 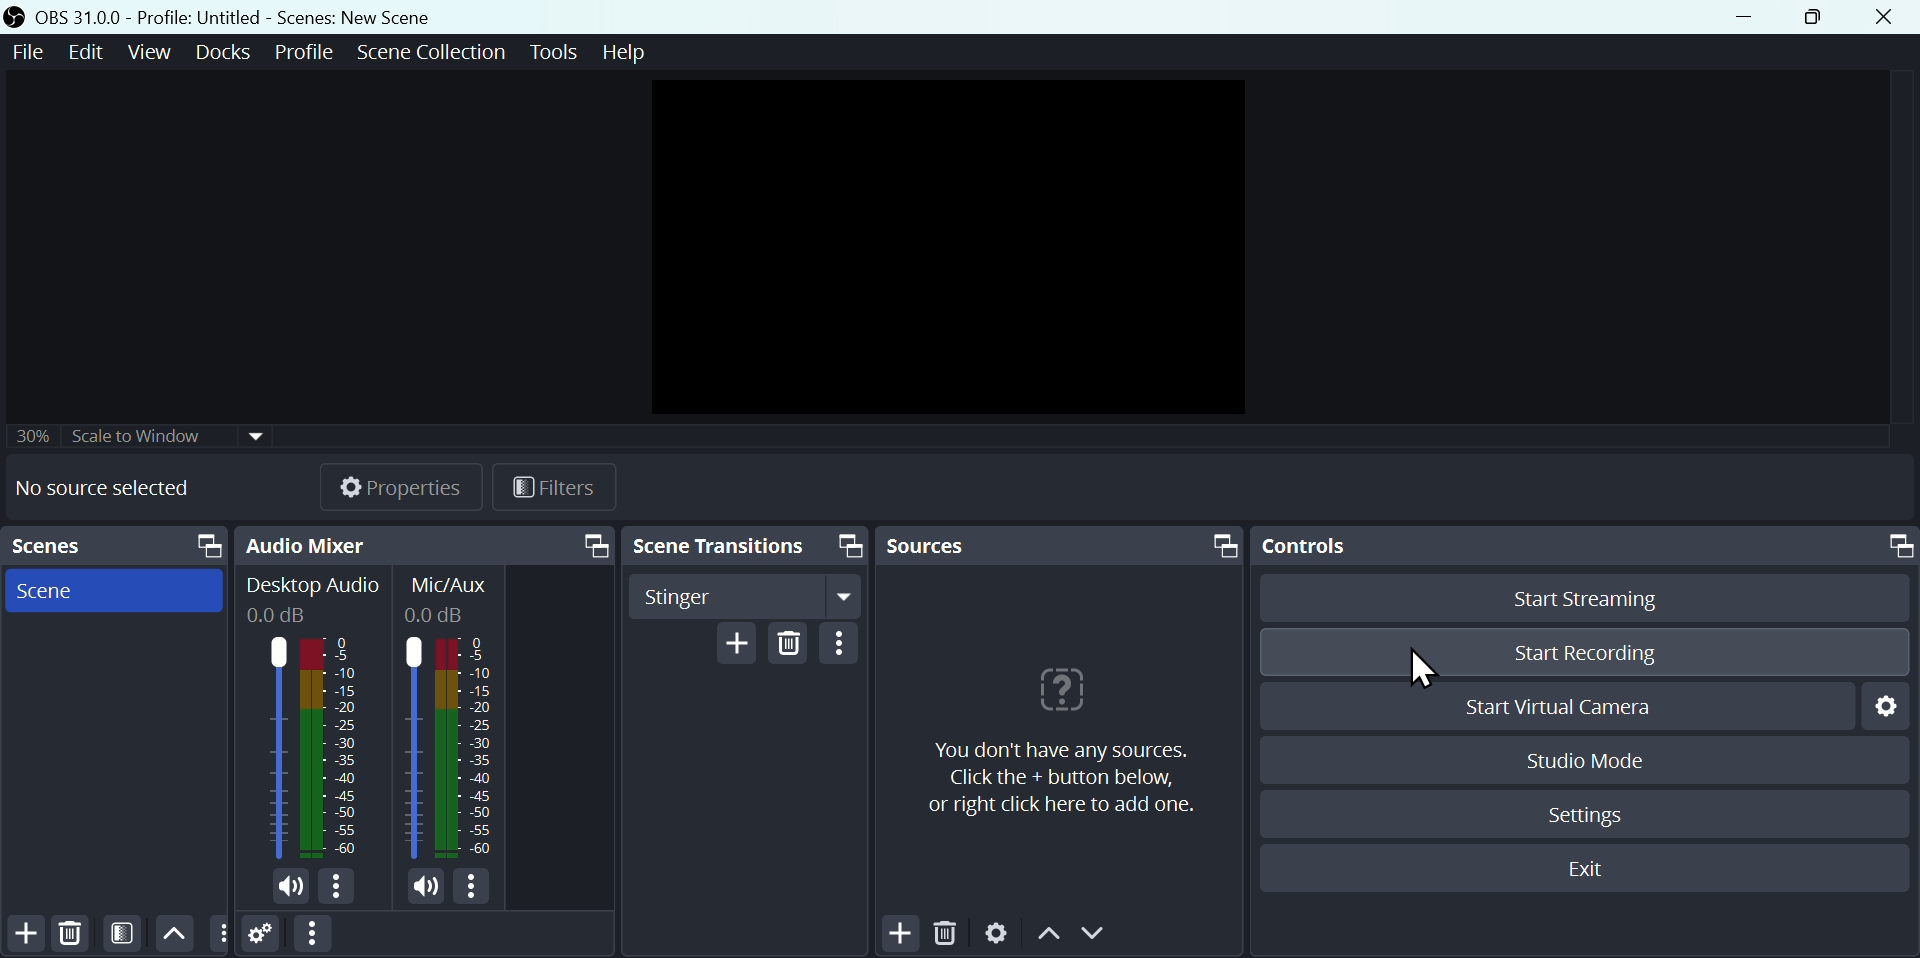 I want to click on Controls, so click(x=1309, y=547).